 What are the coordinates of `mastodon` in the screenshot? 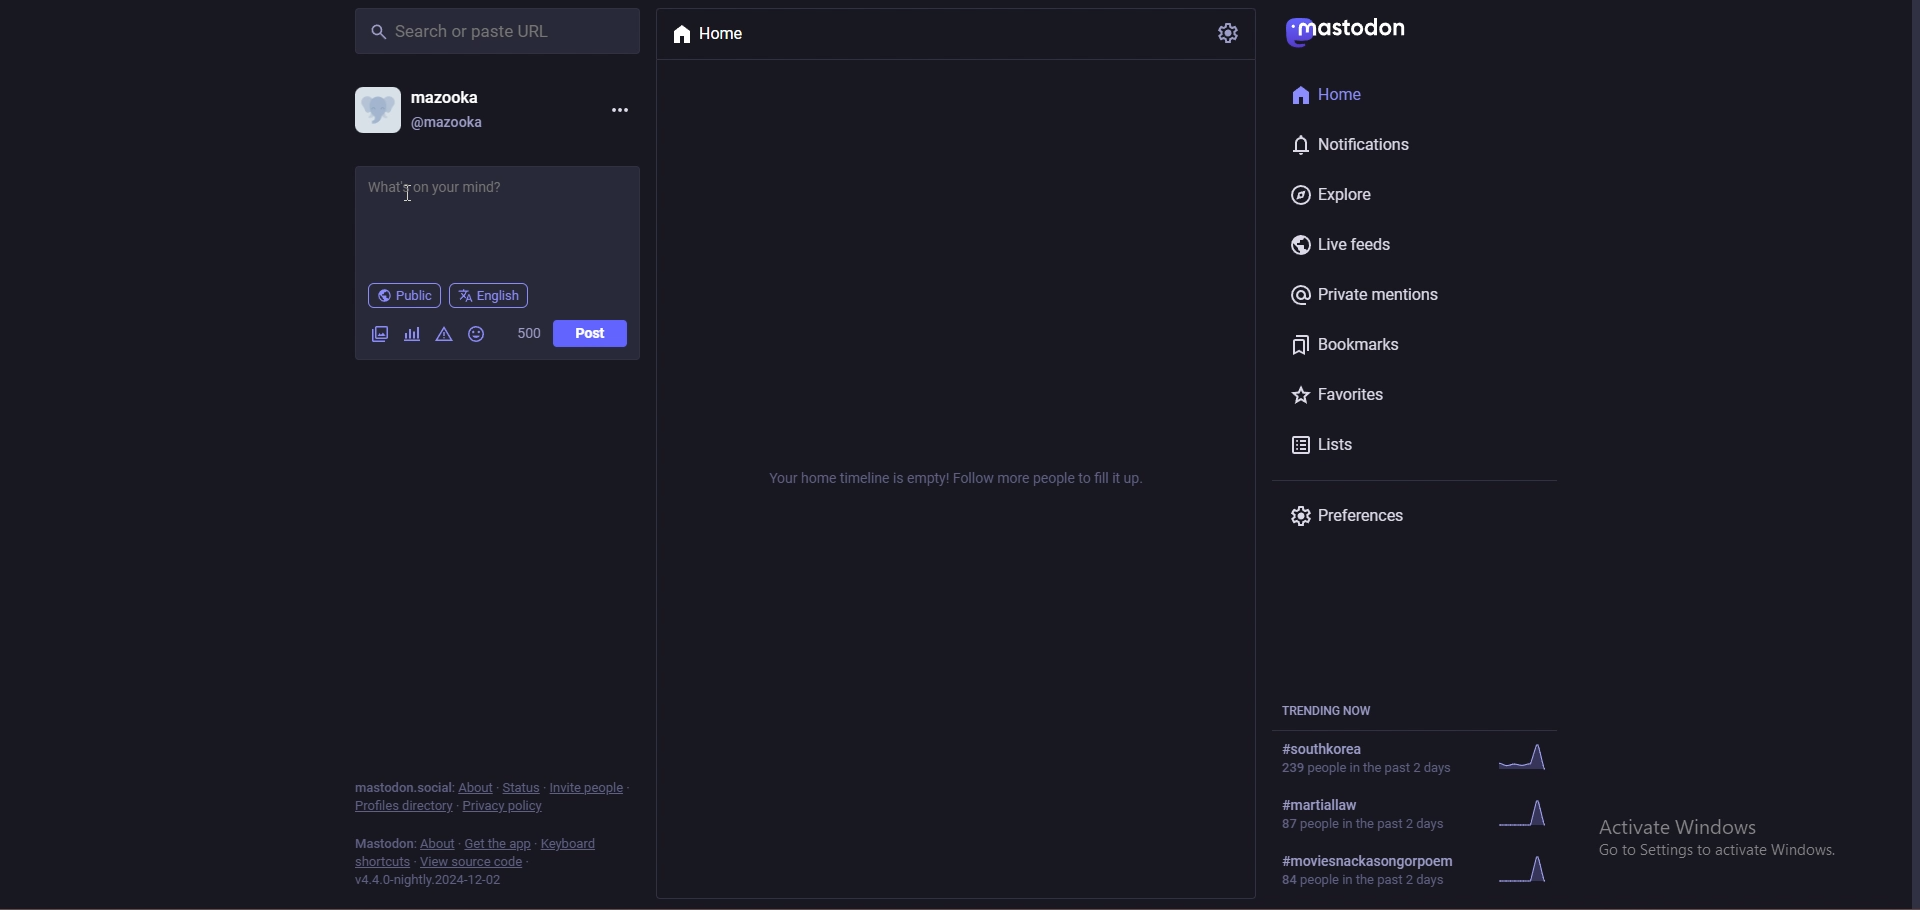 It's located at (384, 844).